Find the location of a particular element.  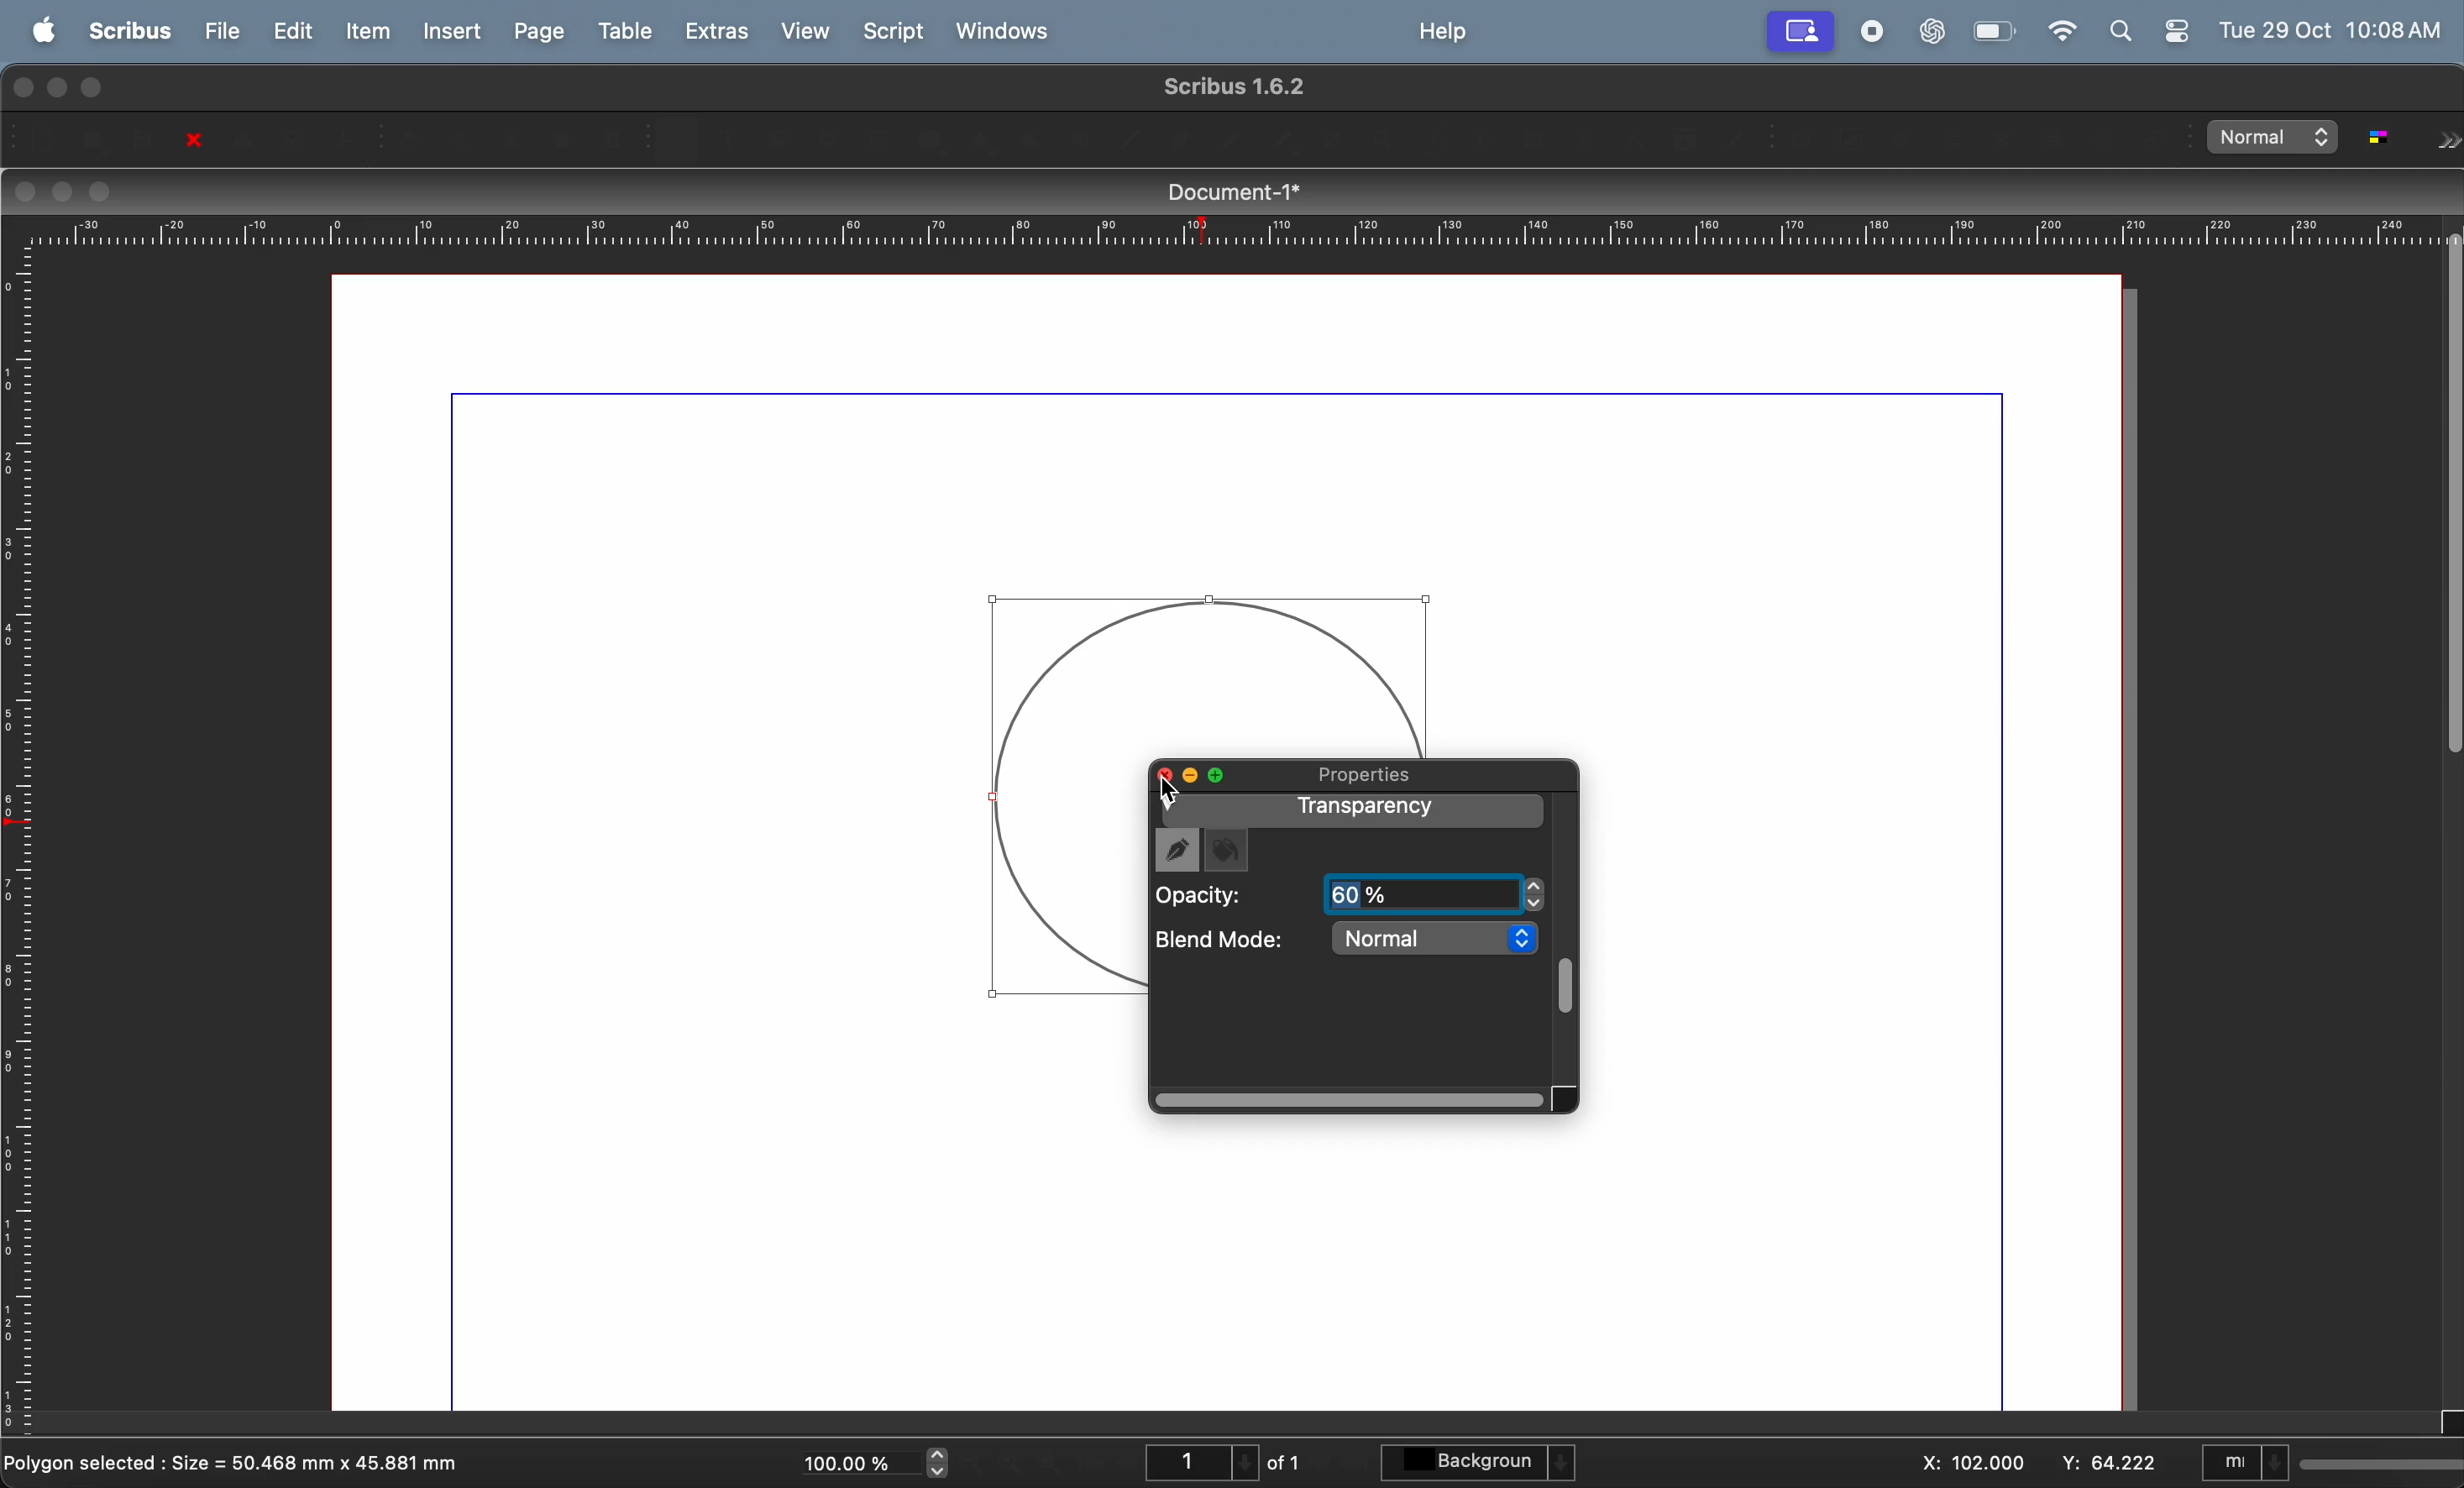

fill color is located at coordinates (1226, 853).